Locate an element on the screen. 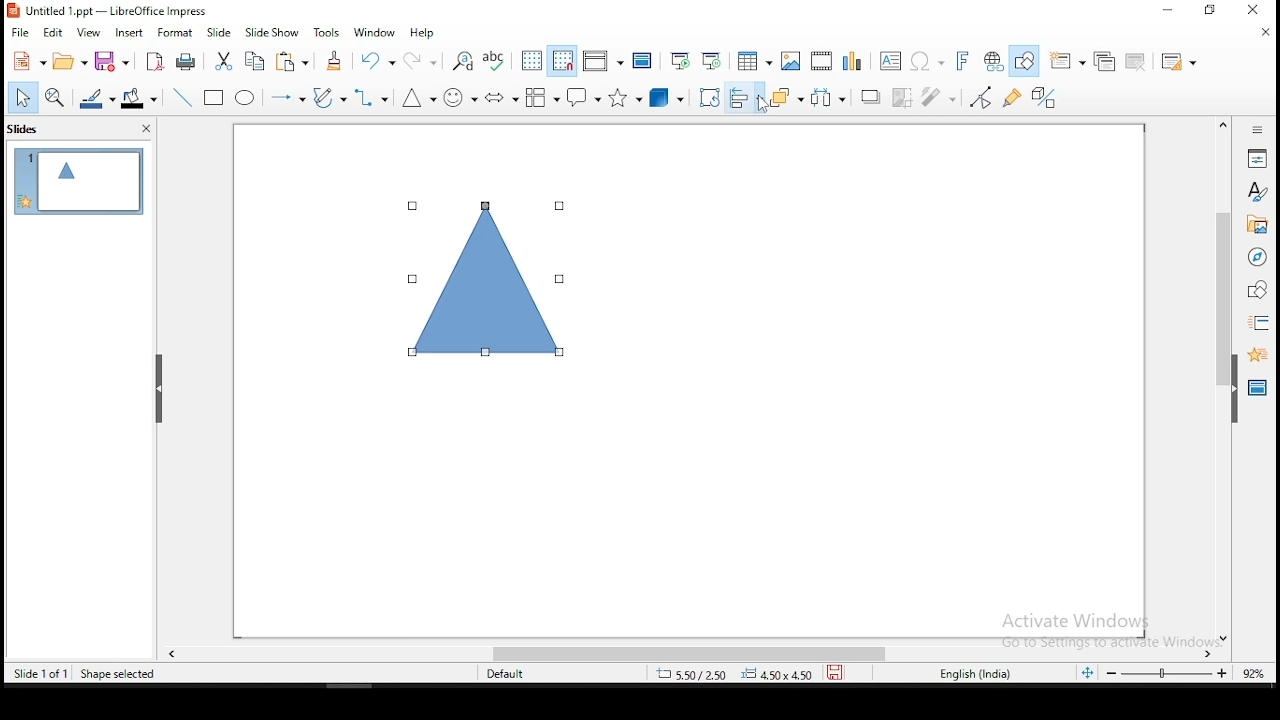  redo is located at coordinates (420, 60).